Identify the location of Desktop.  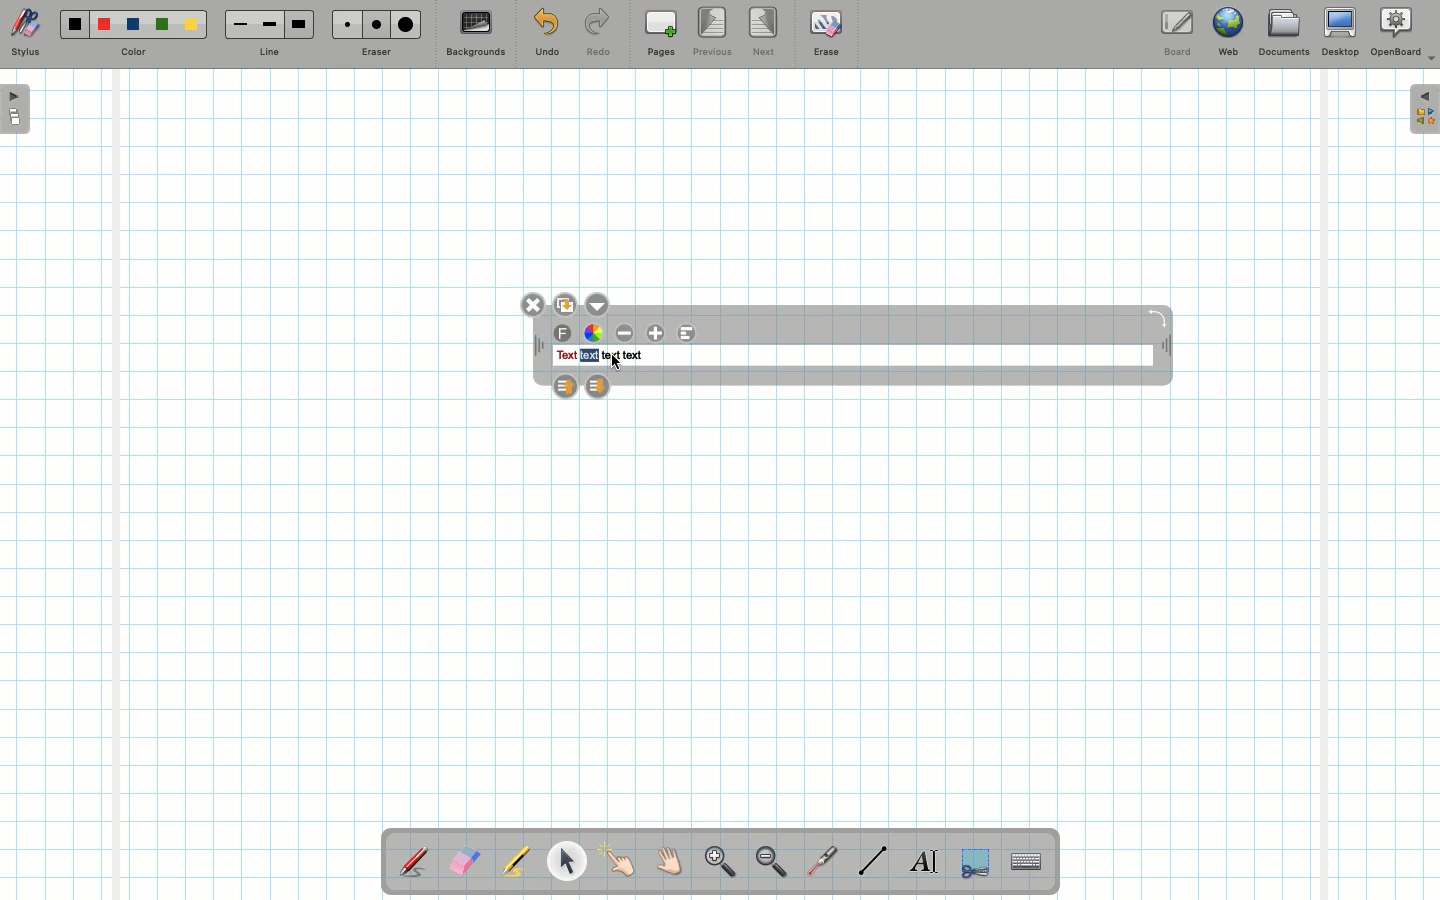
(1343, 32).